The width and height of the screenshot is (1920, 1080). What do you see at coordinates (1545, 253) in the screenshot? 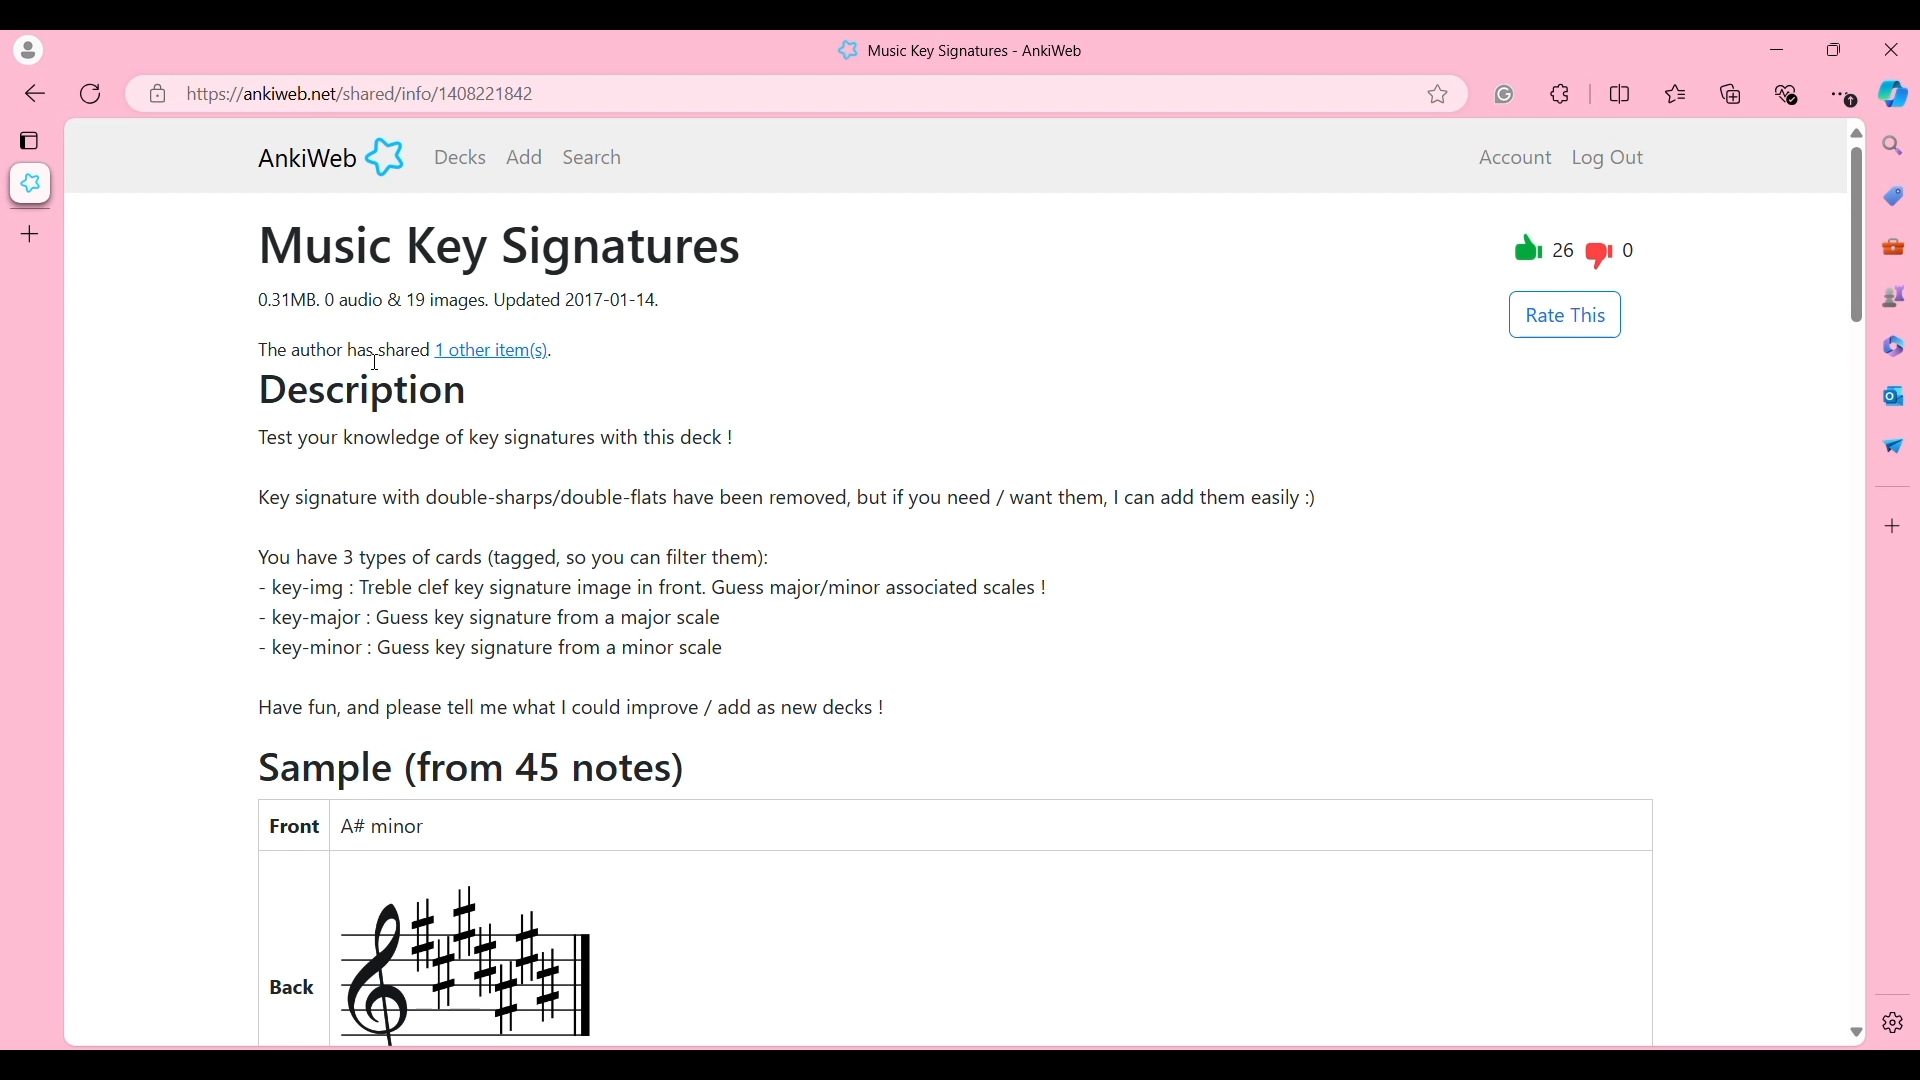
I see `Likes for current deck` at bounding box center [1545, 253].